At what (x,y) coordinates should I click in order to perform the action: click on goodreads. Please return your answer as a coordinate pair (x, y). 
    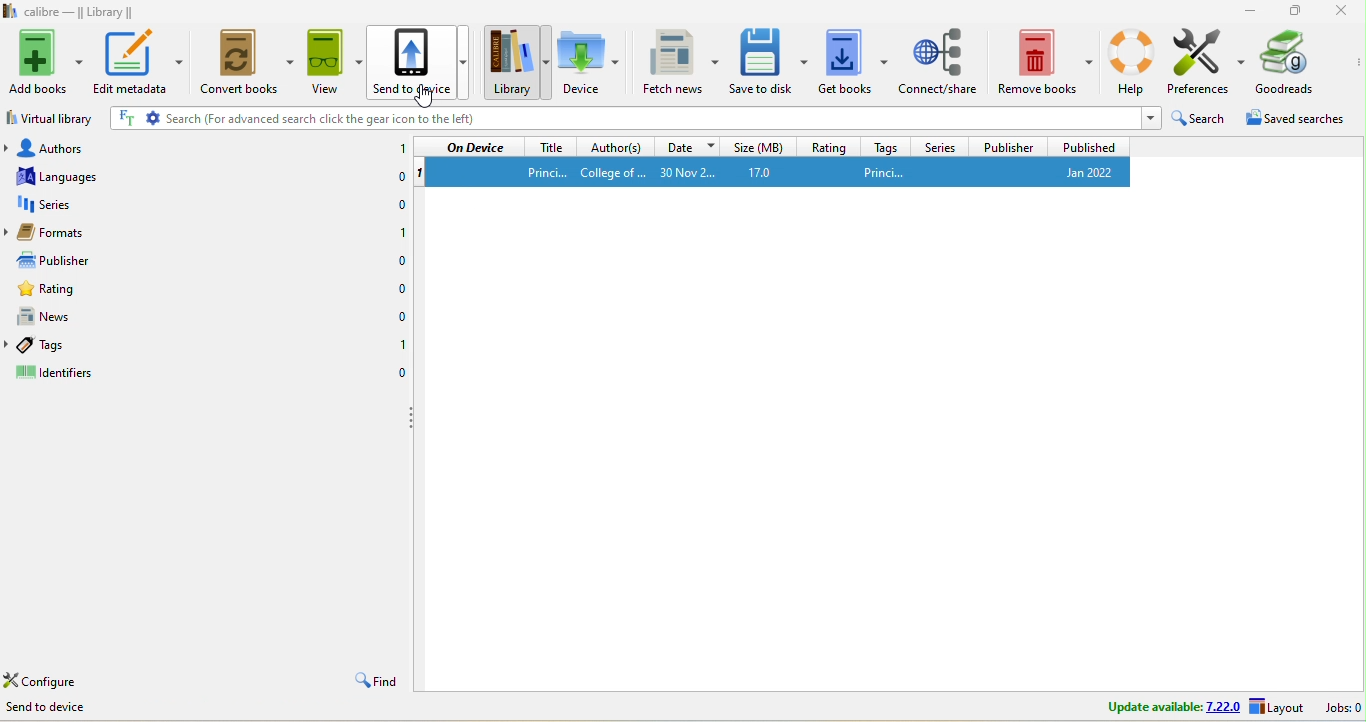
    Looking at the image, I should click on (1289, 60).